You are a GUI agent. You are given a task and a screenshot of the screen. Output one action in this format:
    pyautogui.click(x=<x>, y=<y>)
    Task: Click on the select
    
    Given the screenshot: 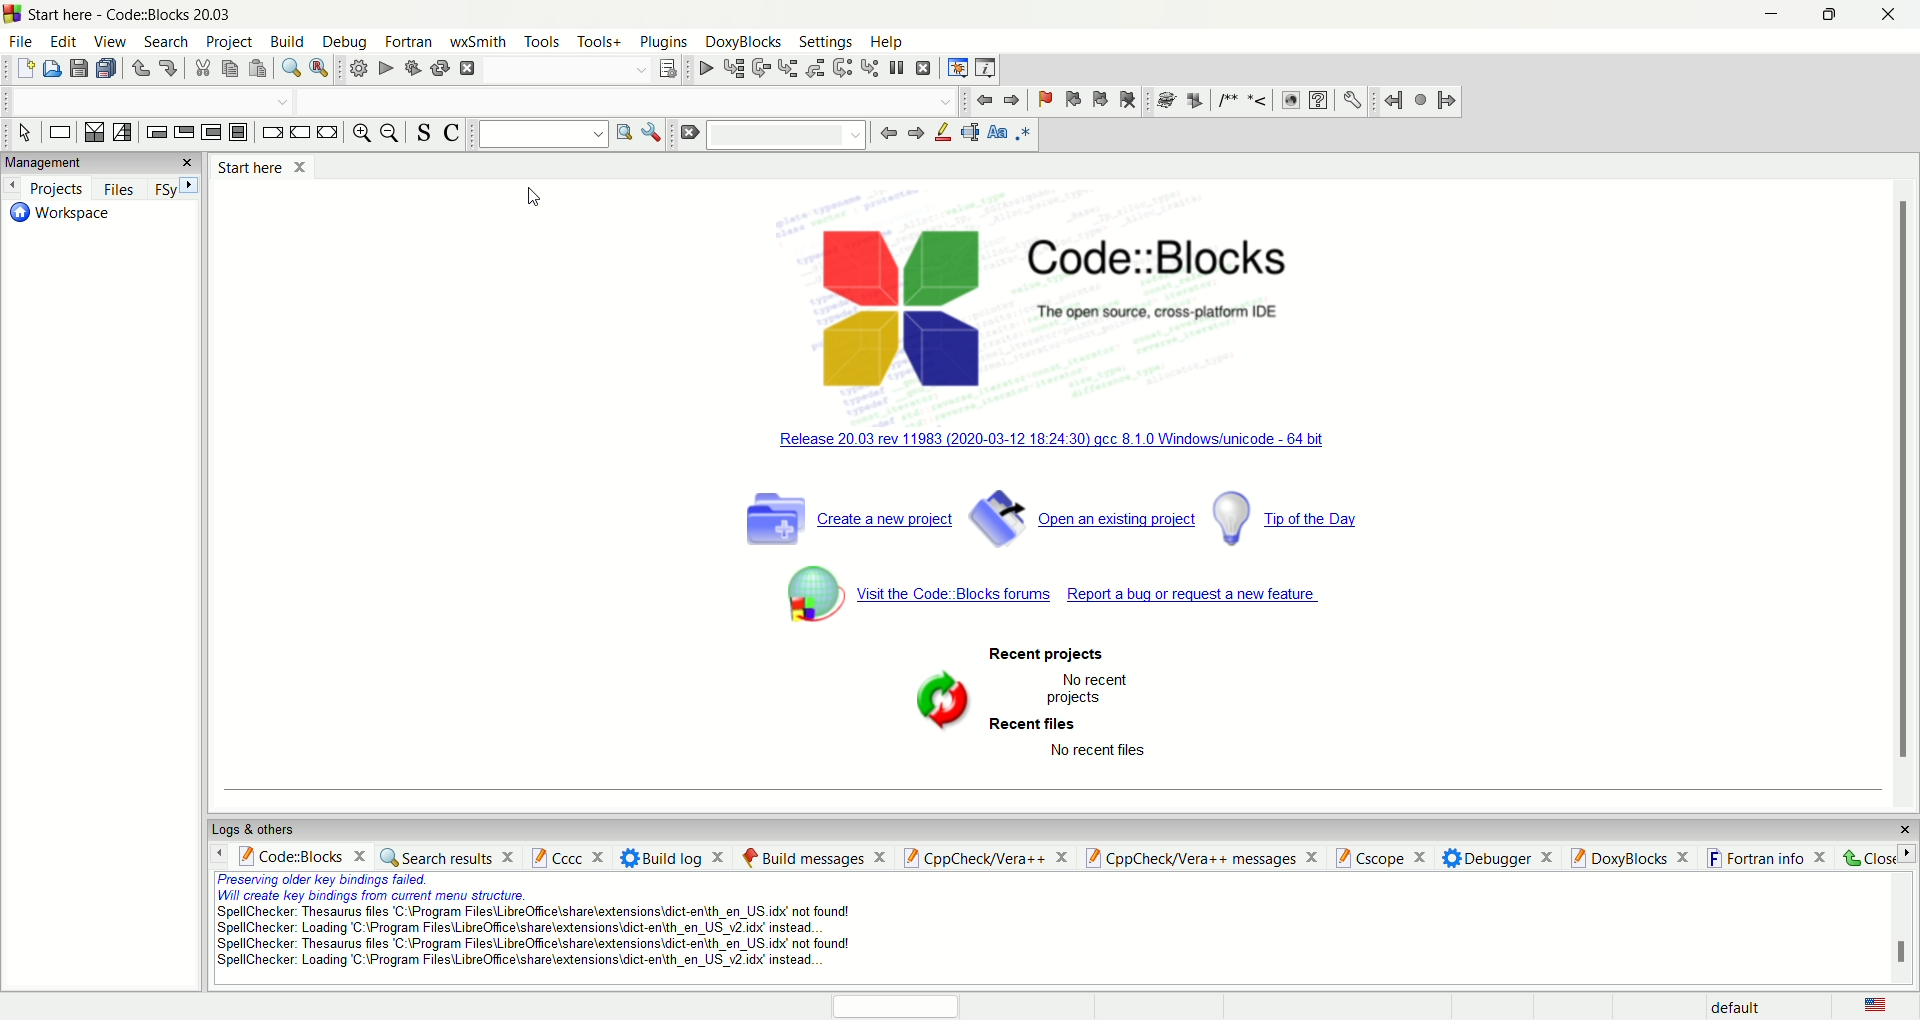 What is the action you would take?
    pyautogui.click(x=23, y=135)
    